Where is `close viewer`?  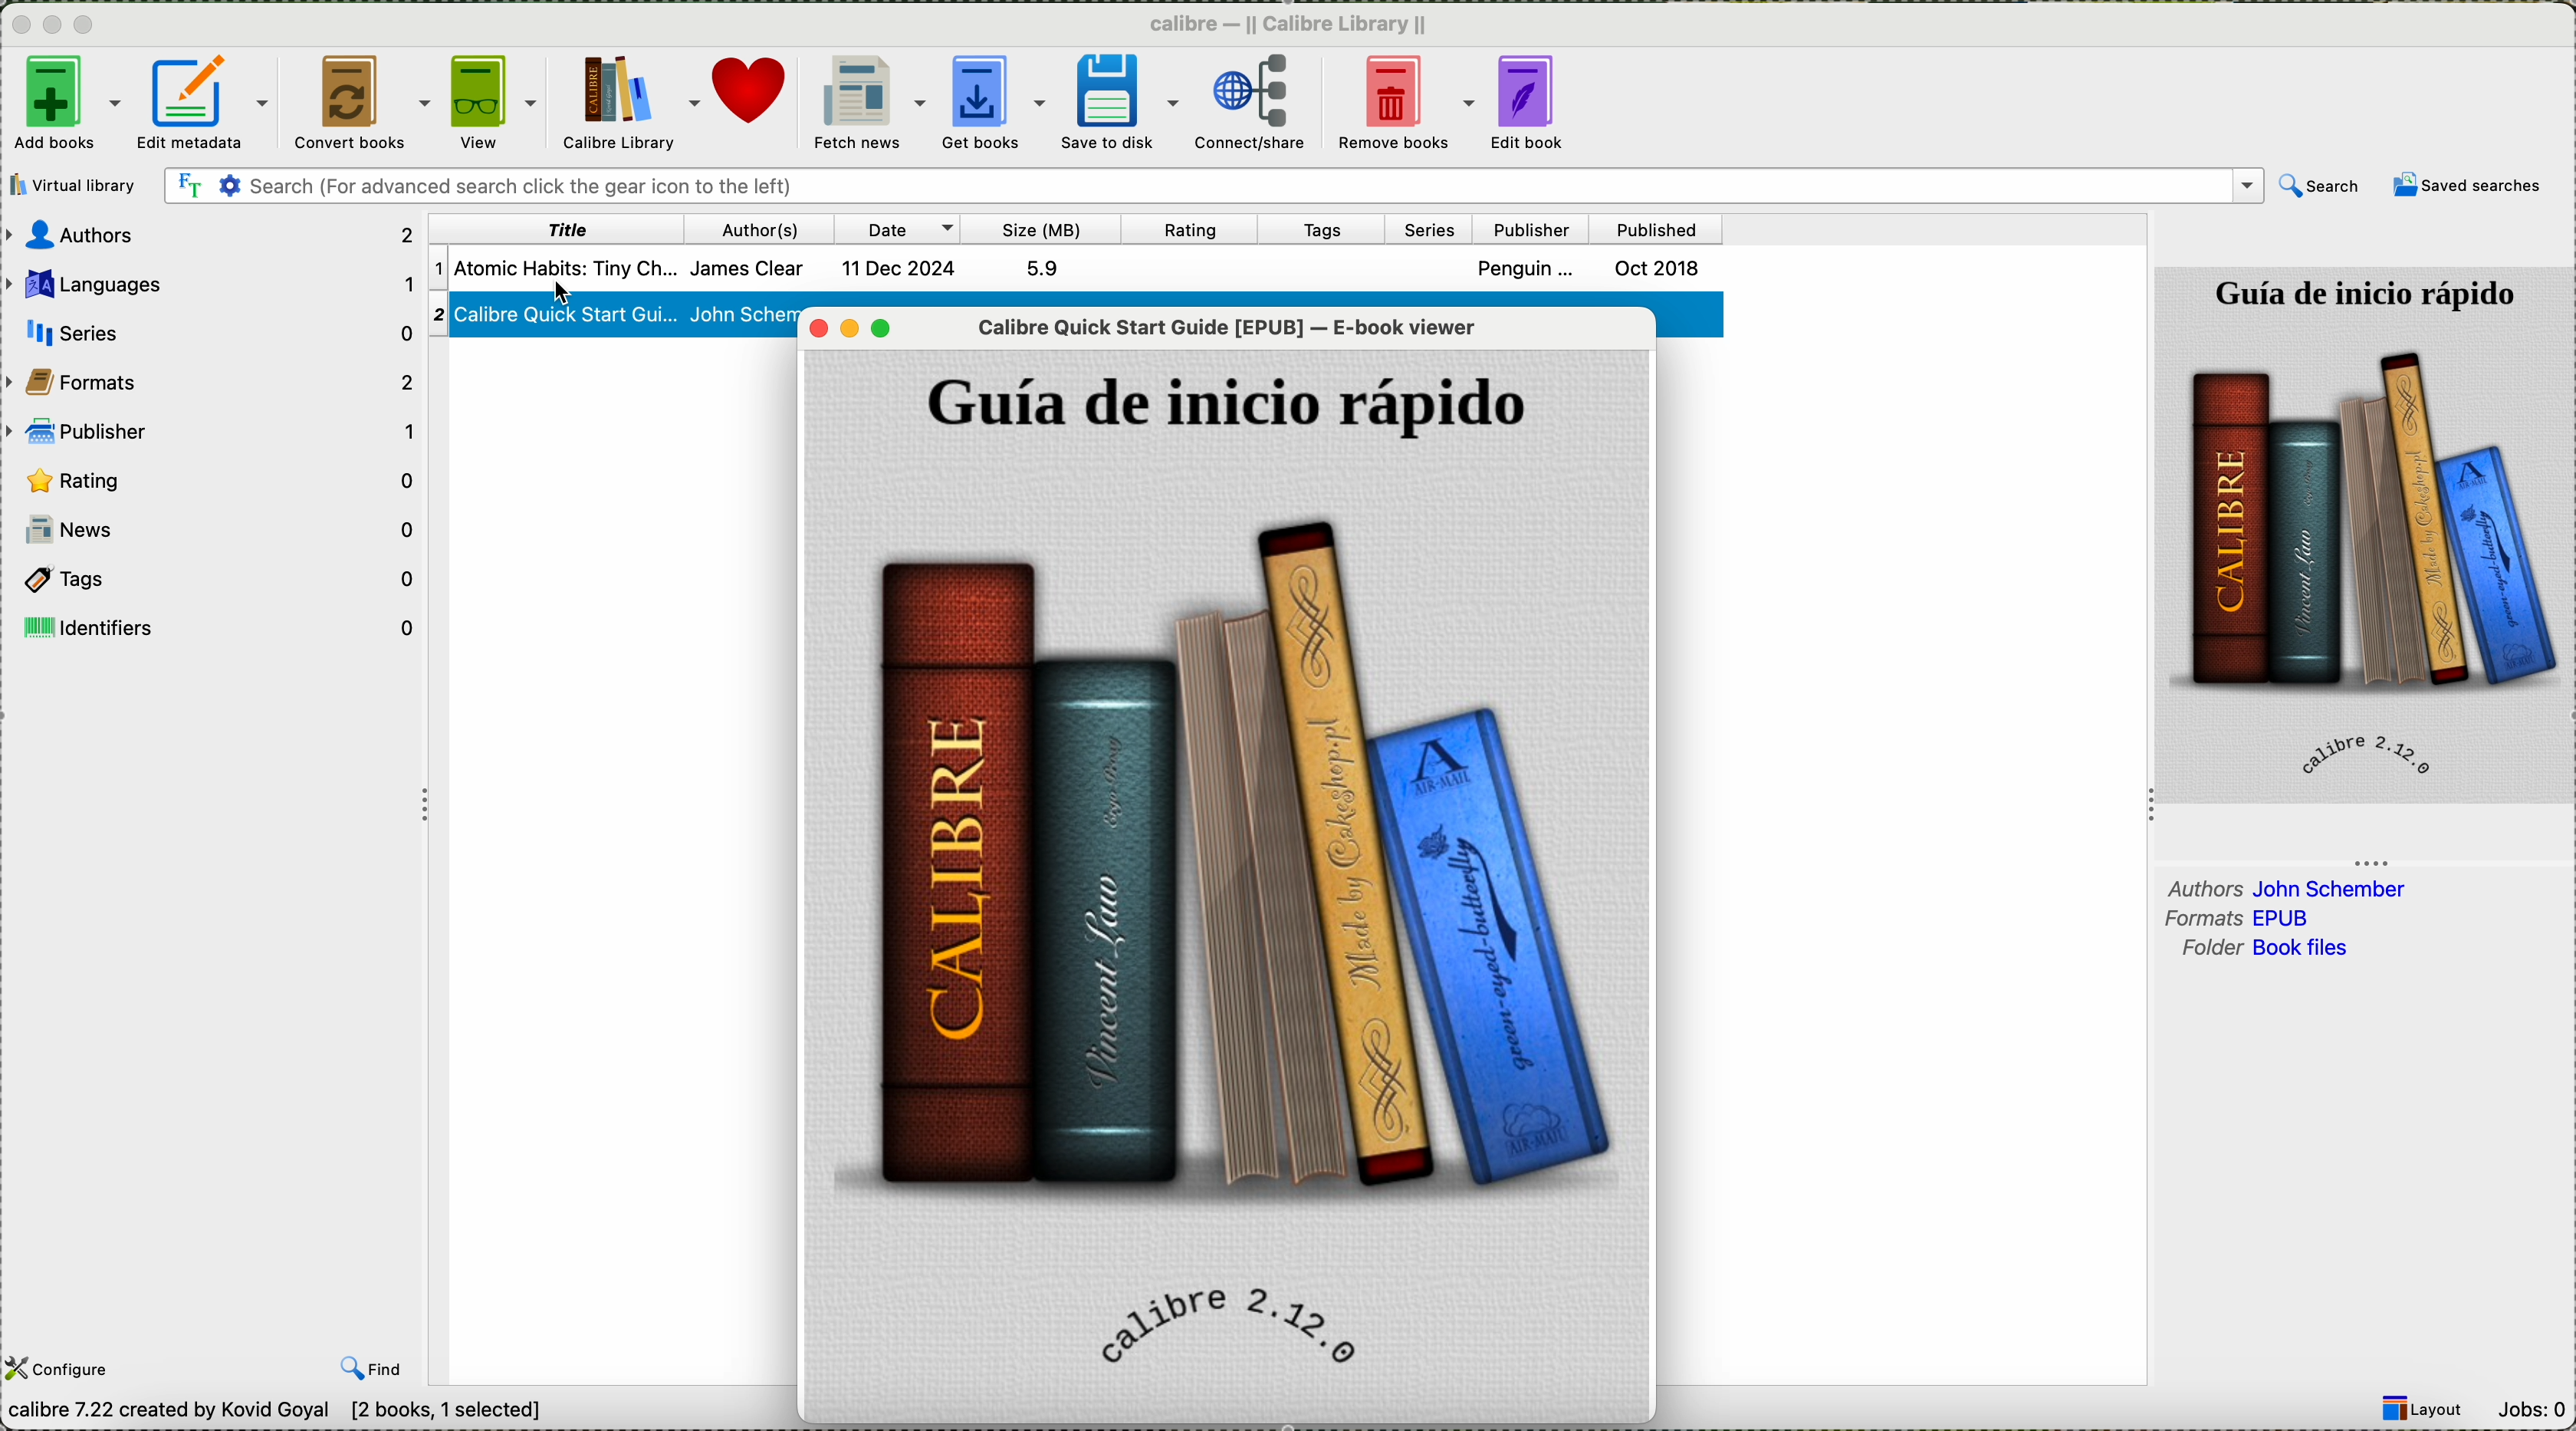
close viewer is located at coordinates (813, 328).